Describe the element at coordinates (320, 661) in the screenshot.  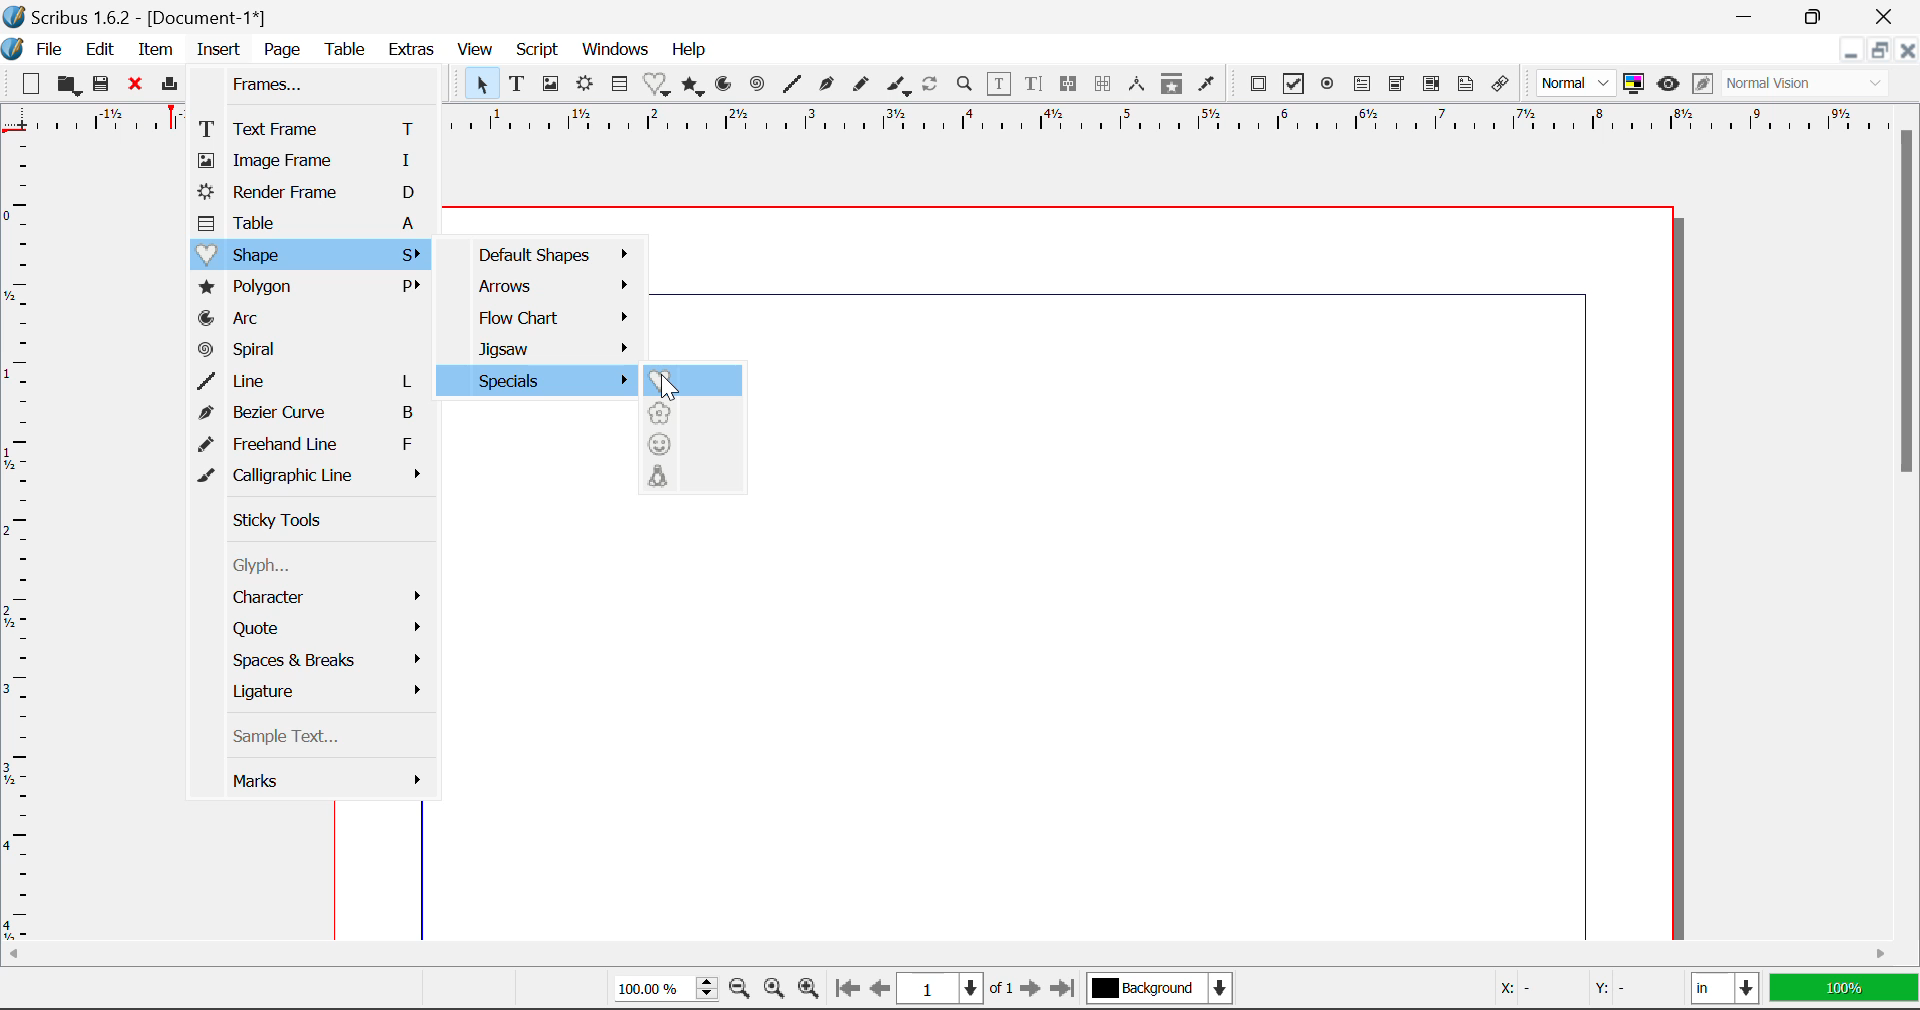
I see `Space & breaks` at that location.